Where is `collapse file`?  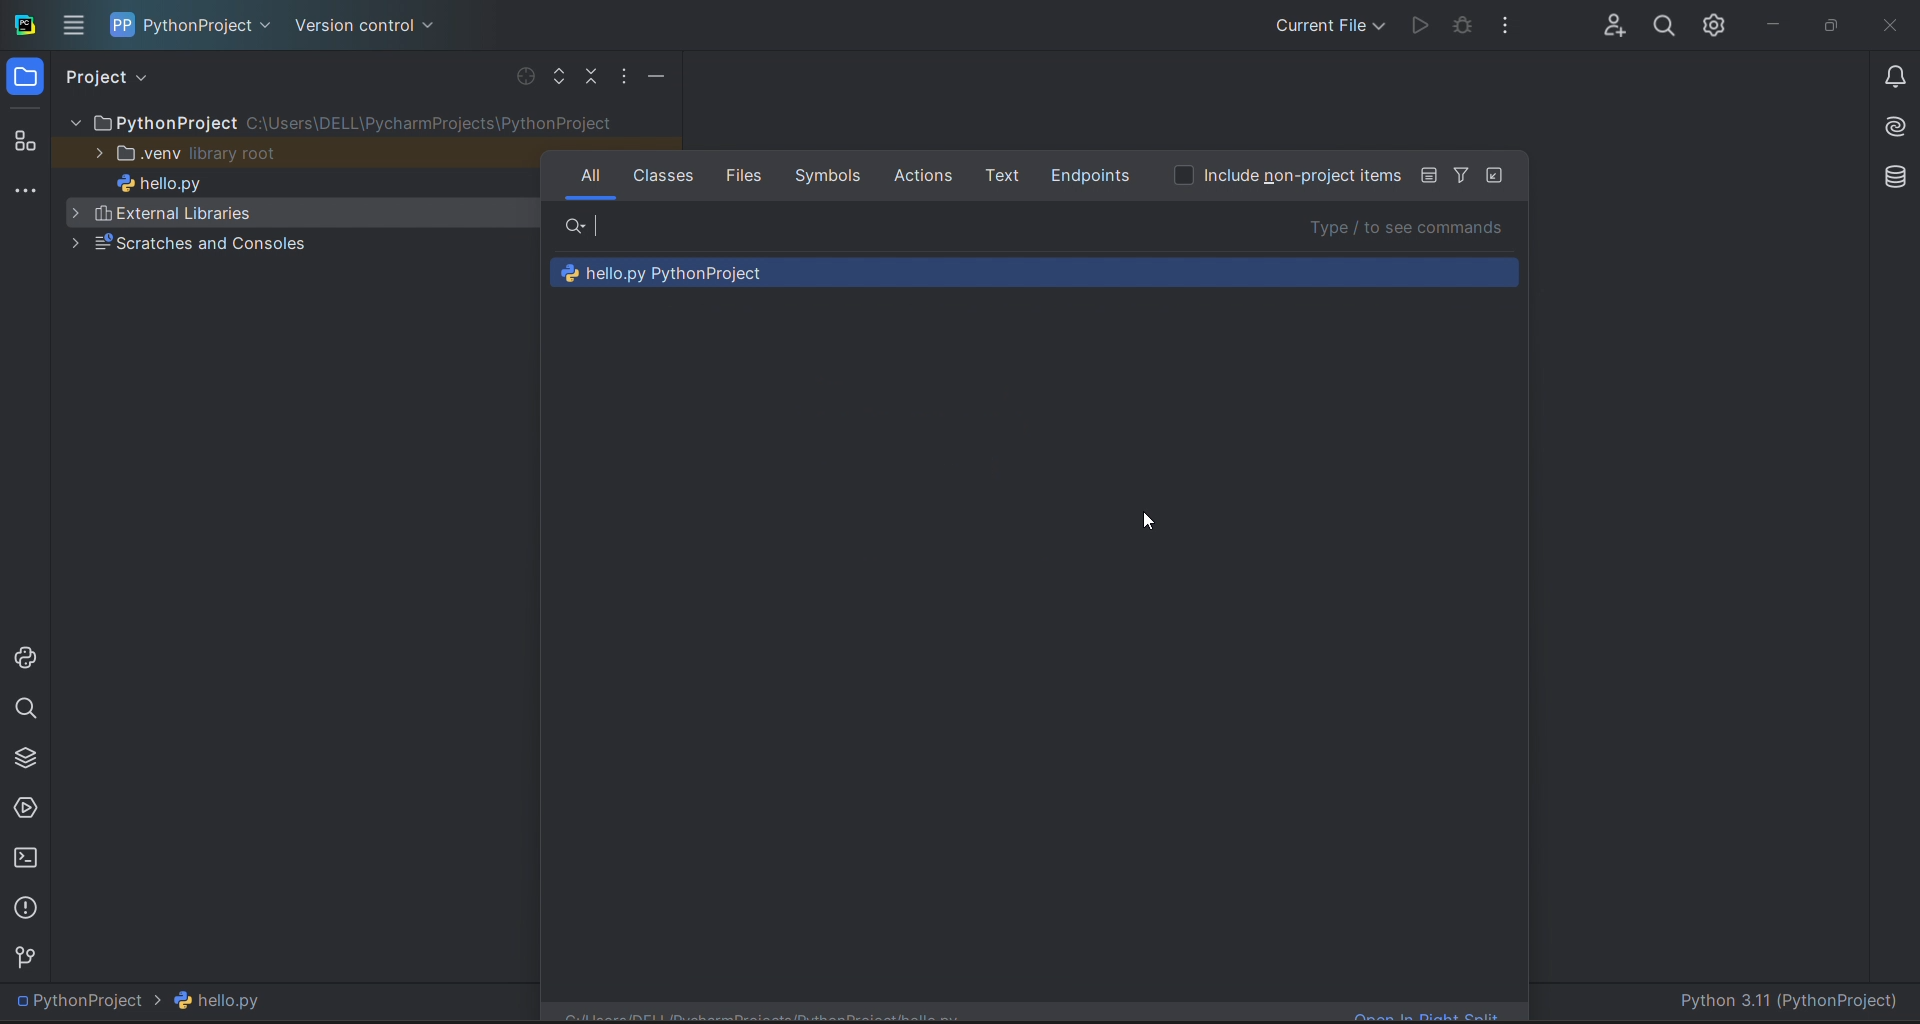 collapse file is located at coordinates (590, 76).